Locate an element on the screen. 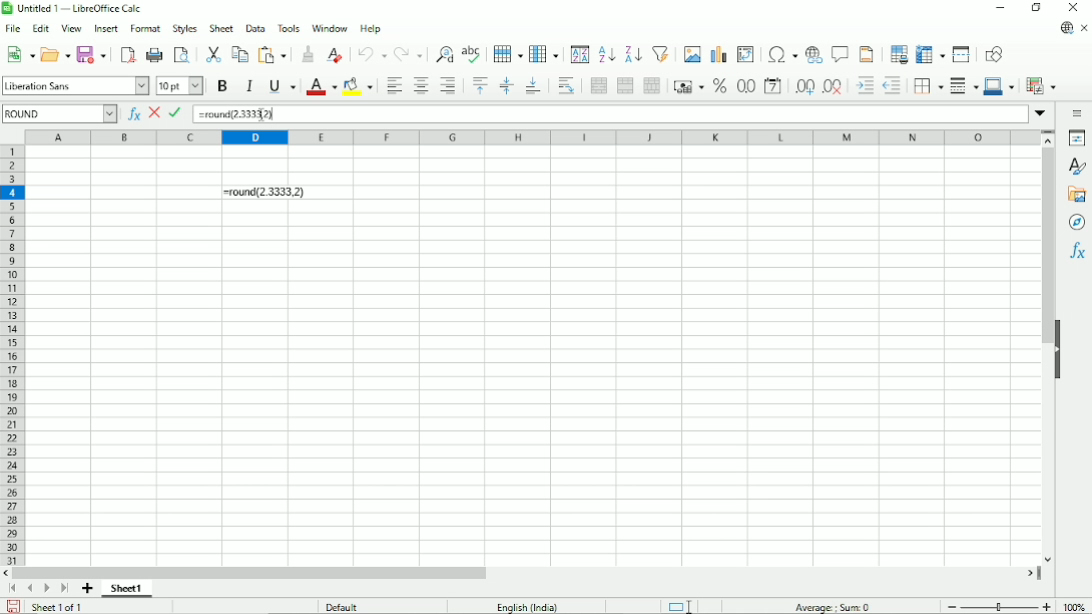  Format as percent is located at coordinates (721, 86).